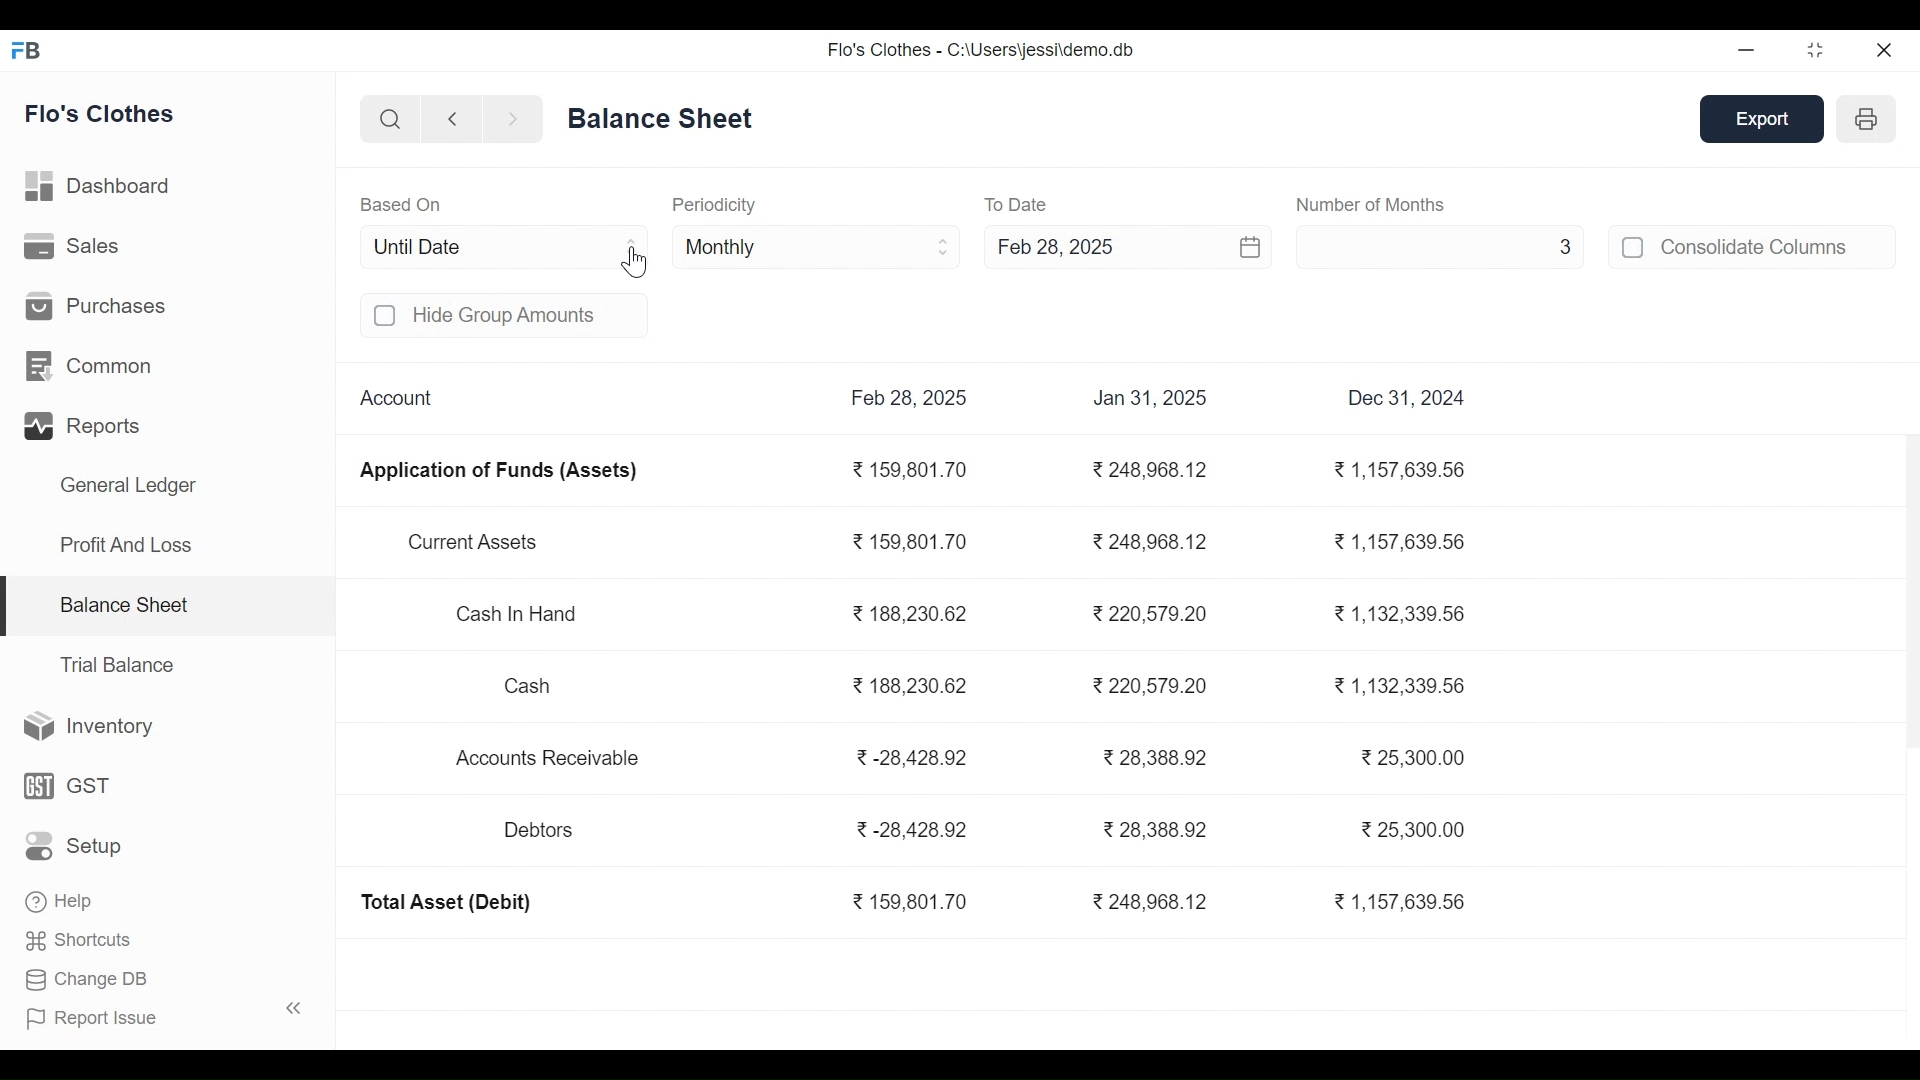 This screenshot has height=1080, width=1920. I want to click on calendar, so click(1252, 246).